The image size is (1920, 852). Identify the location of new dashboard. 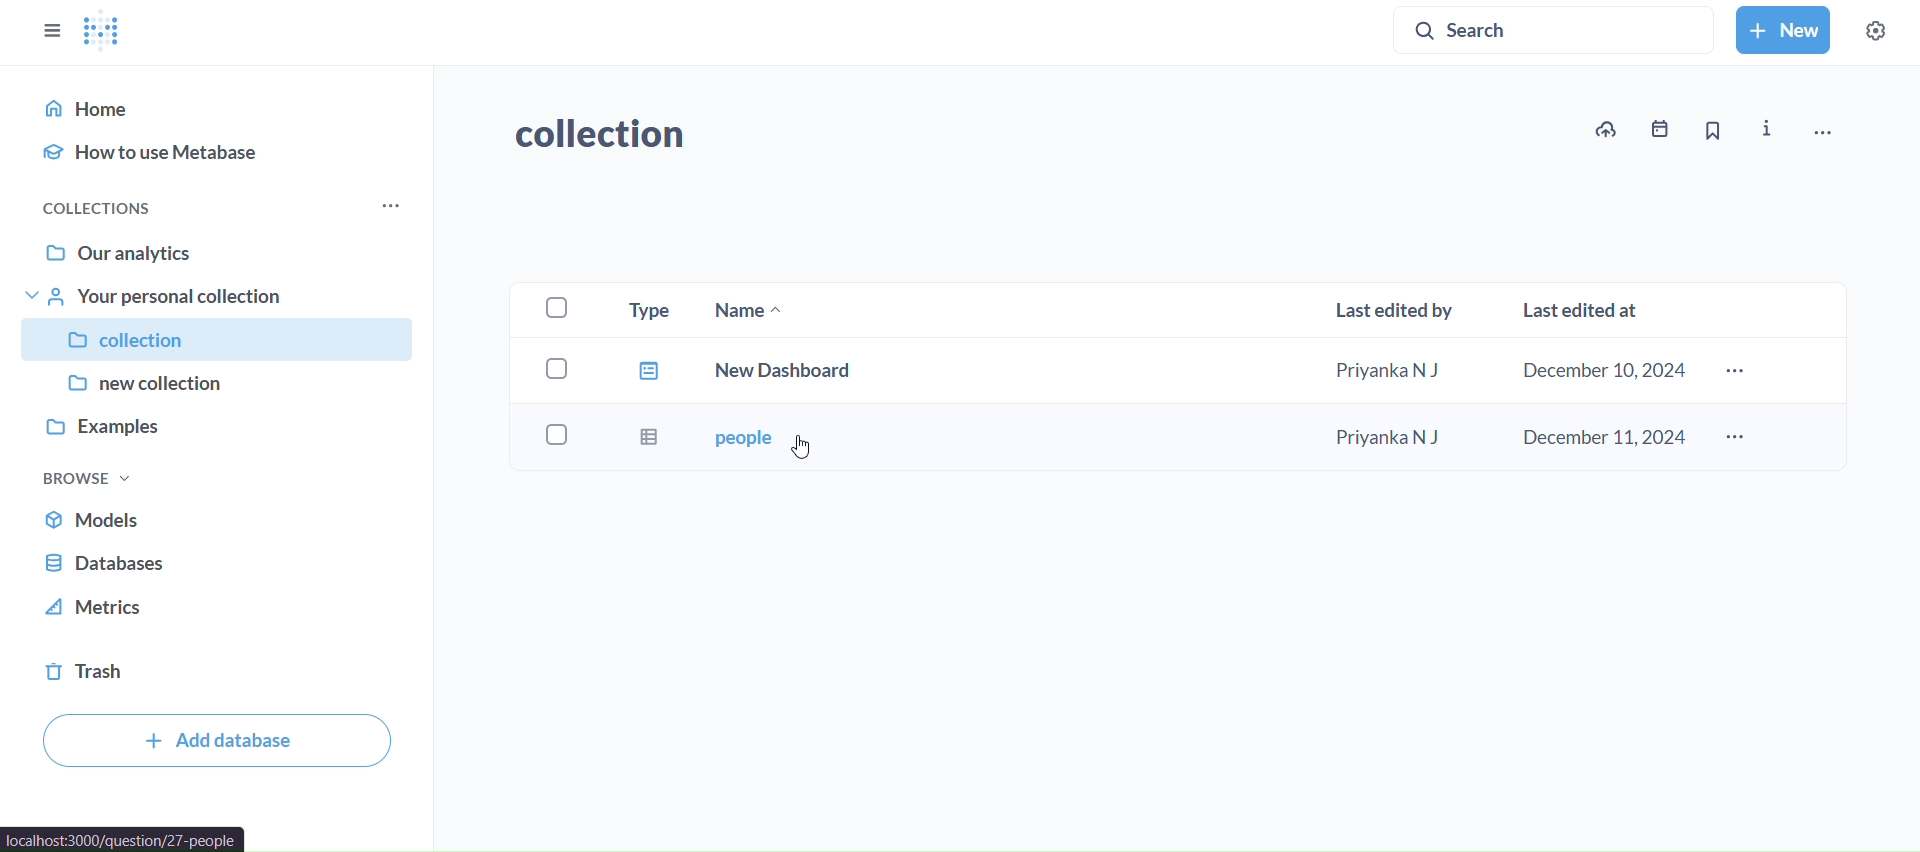
(789, 371).